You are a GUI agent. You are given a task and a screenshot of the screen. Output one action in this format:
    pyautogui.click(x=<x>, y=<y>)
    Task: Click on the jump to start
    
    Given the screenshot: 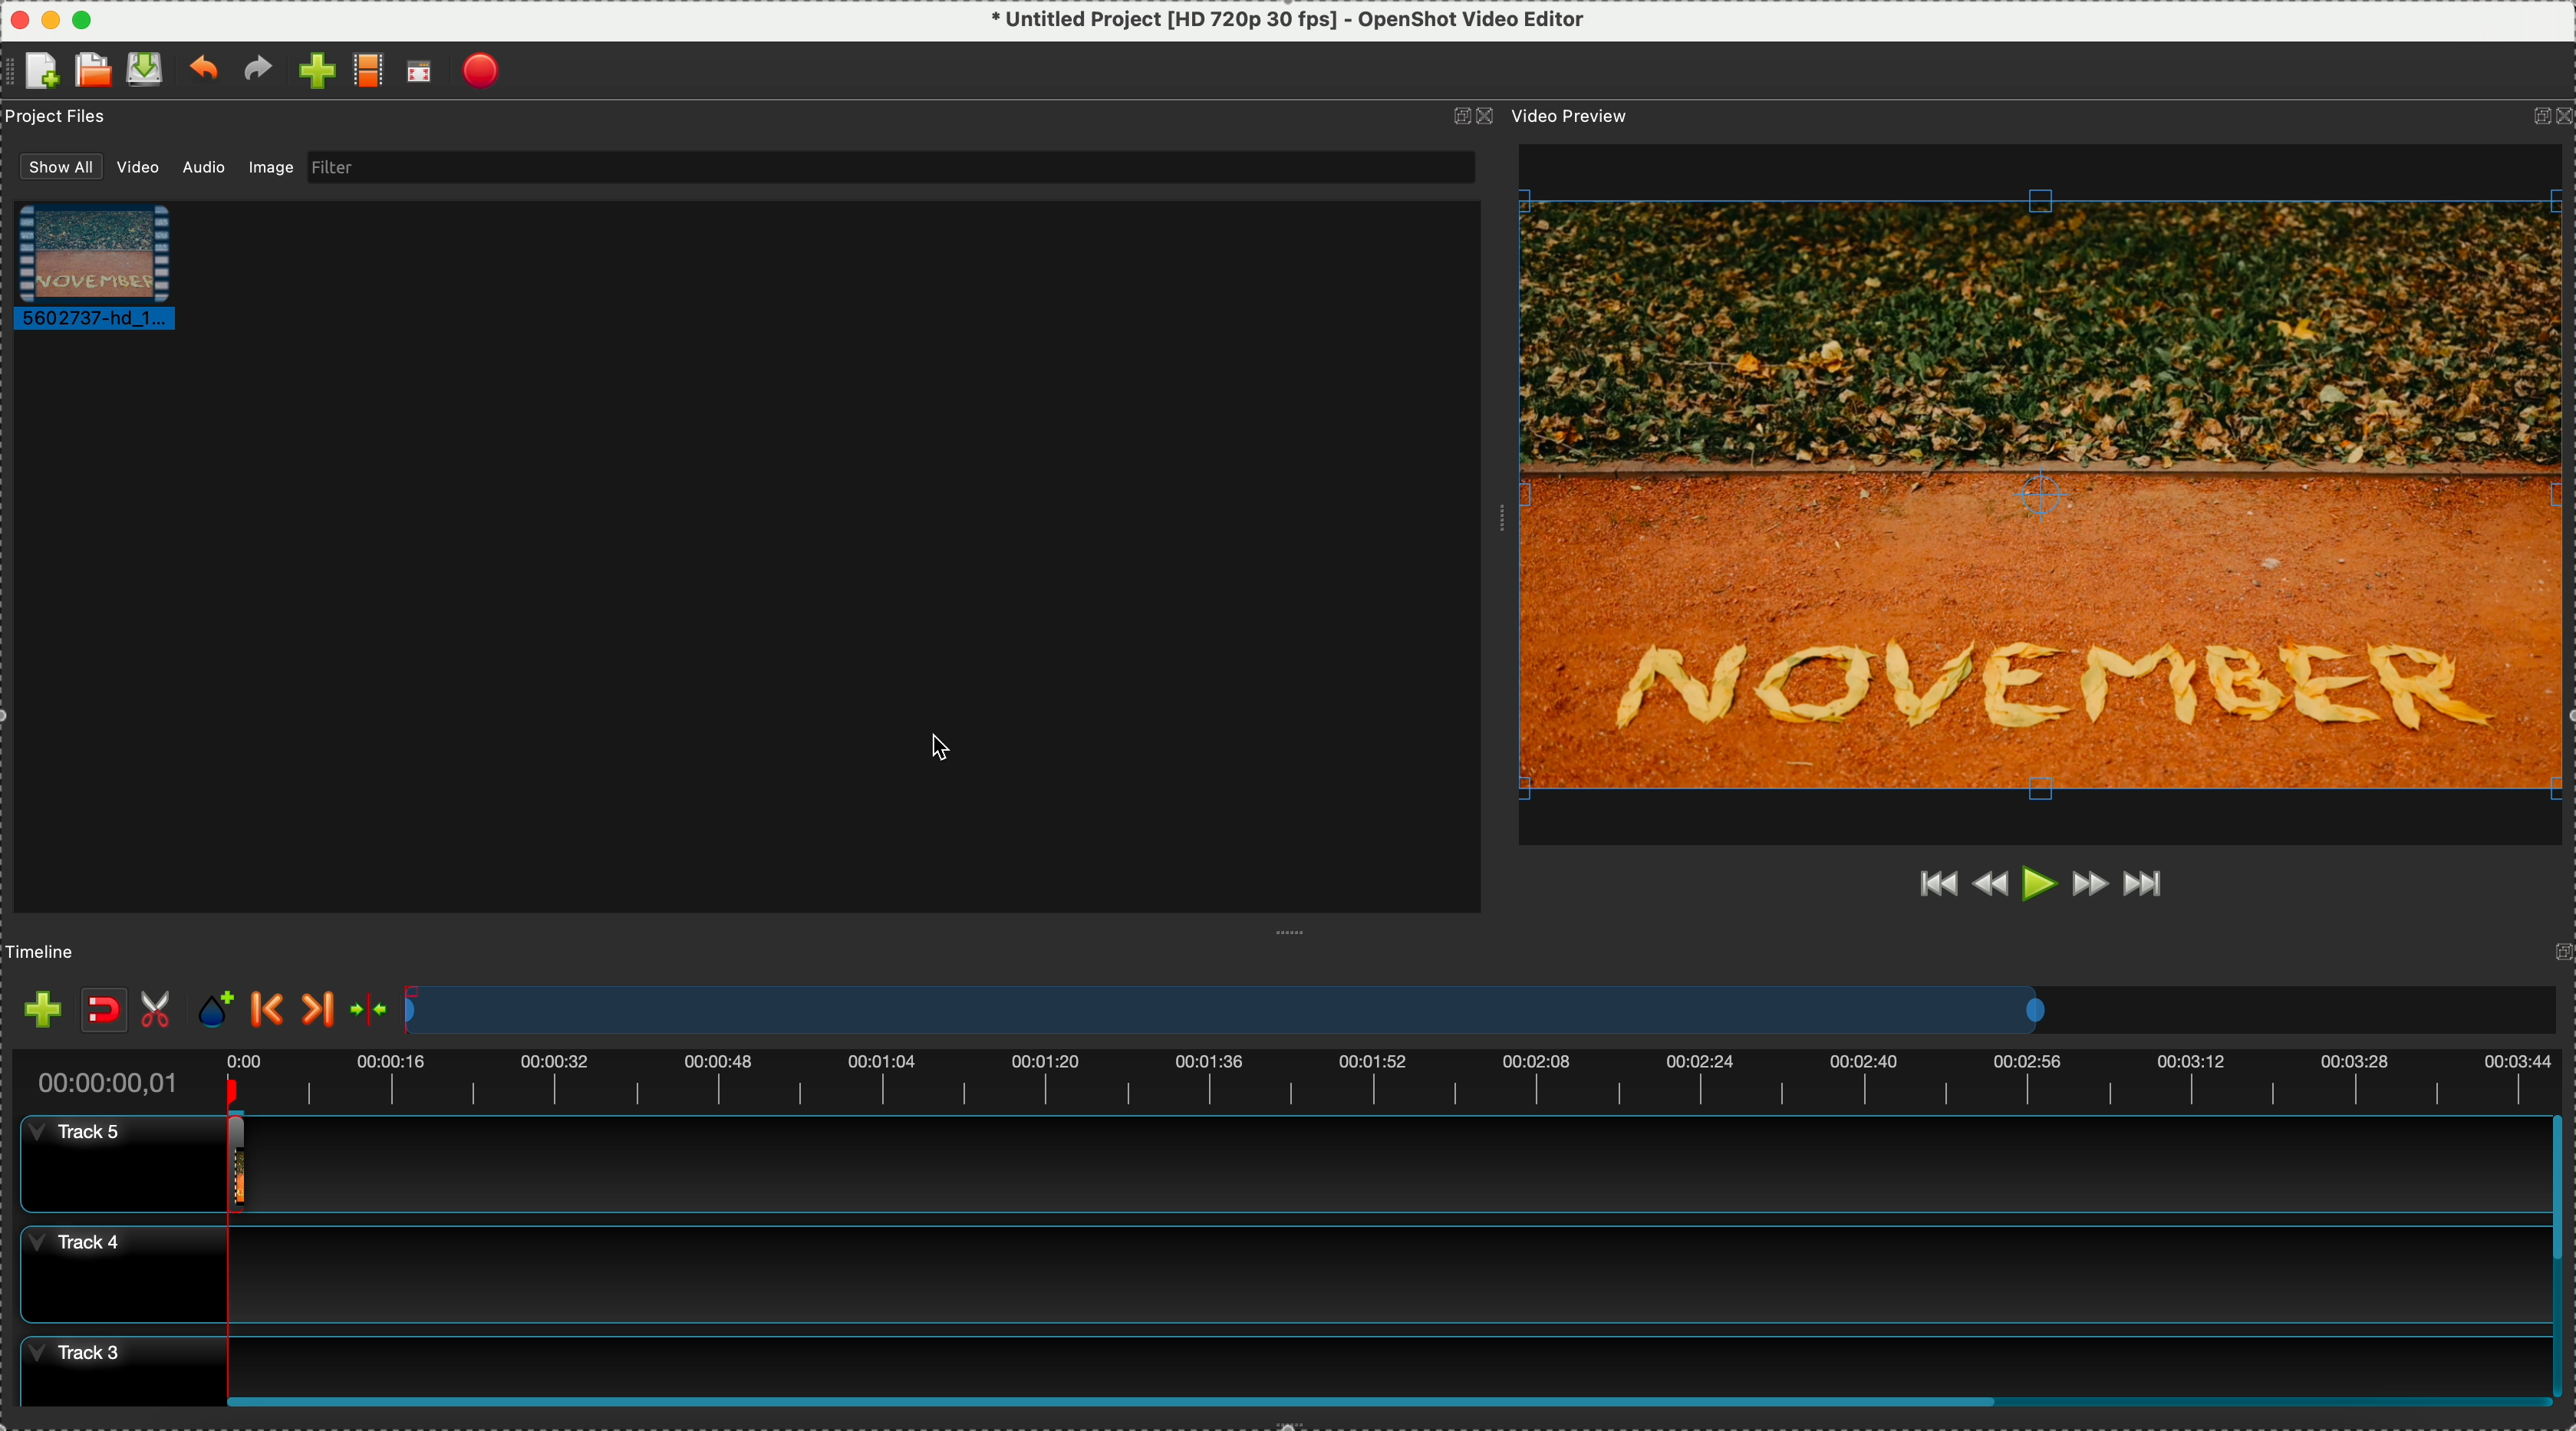 What is the action you would take?
    pyautogui.click(x=1935, y=882)
    